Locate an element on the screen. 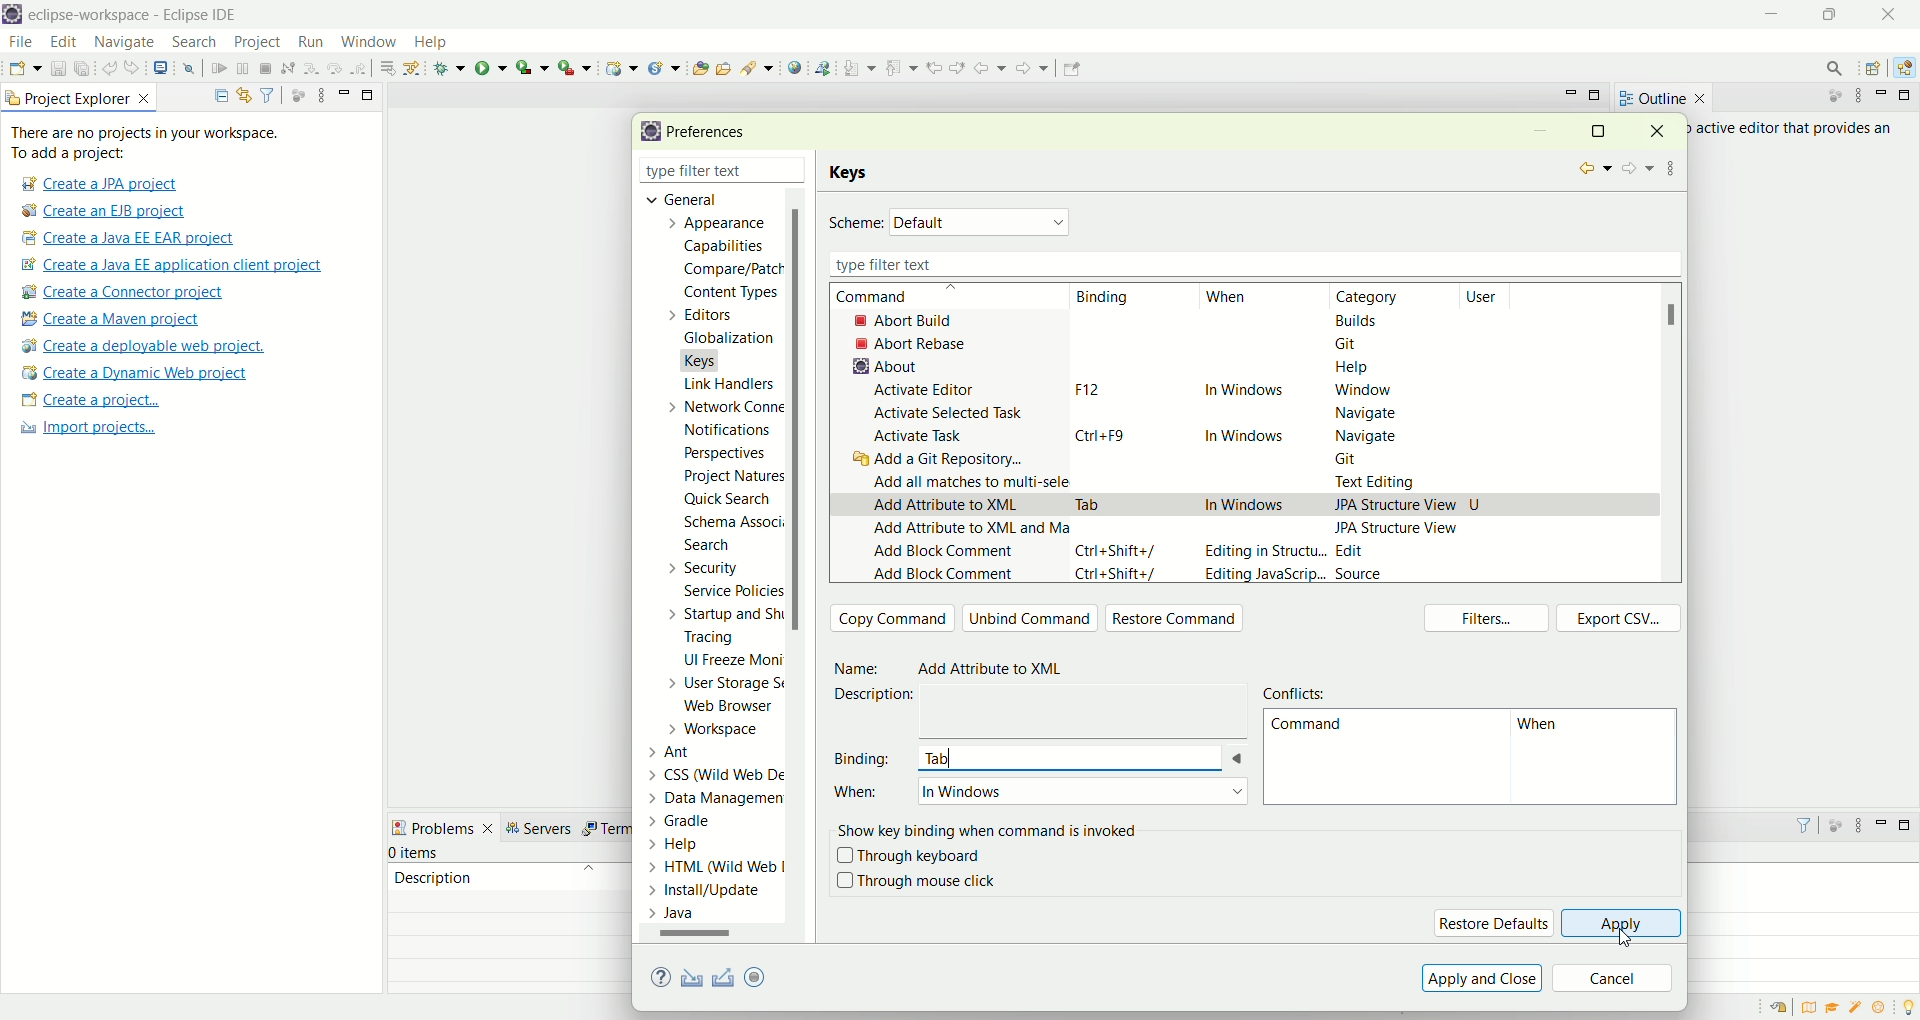 The height and width of the screenshot is (1020, 1920). help is located at coordinates (439, 44).